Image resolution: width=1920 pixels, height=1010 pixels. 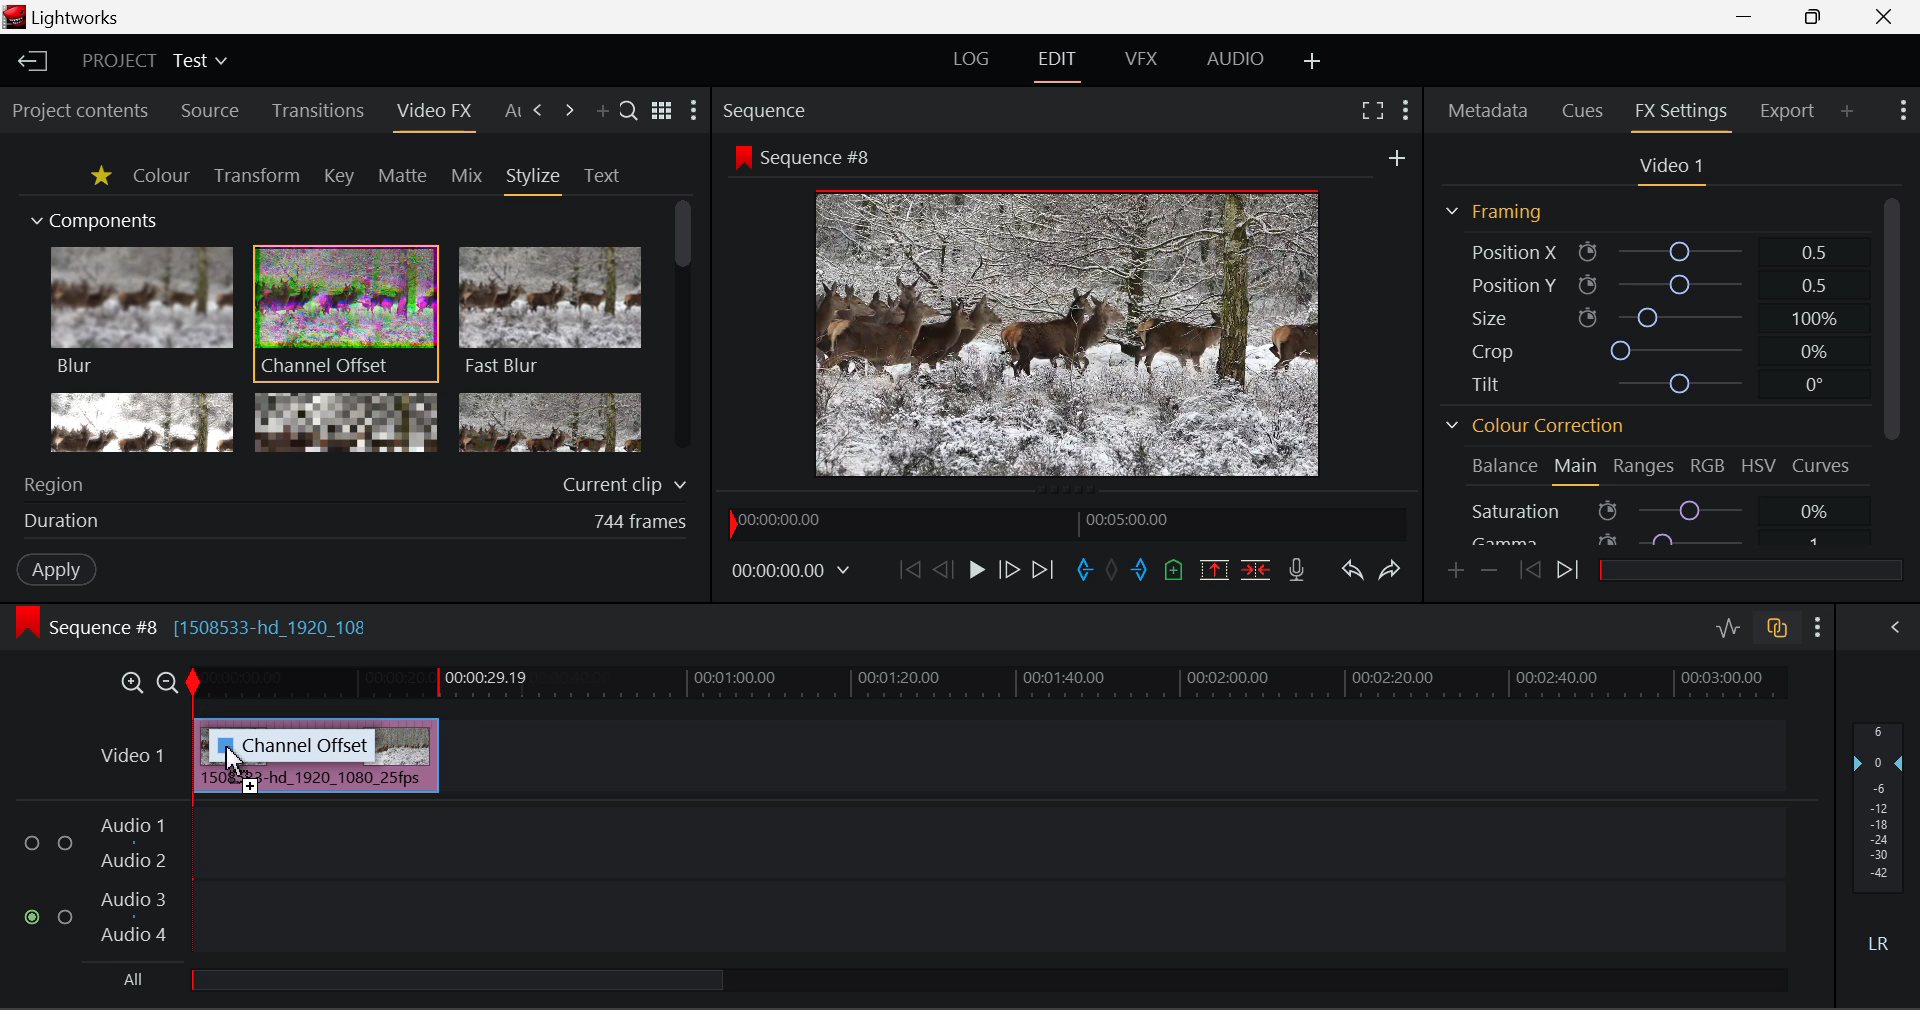 I want to click on Blur, so click(x=140, y=312).